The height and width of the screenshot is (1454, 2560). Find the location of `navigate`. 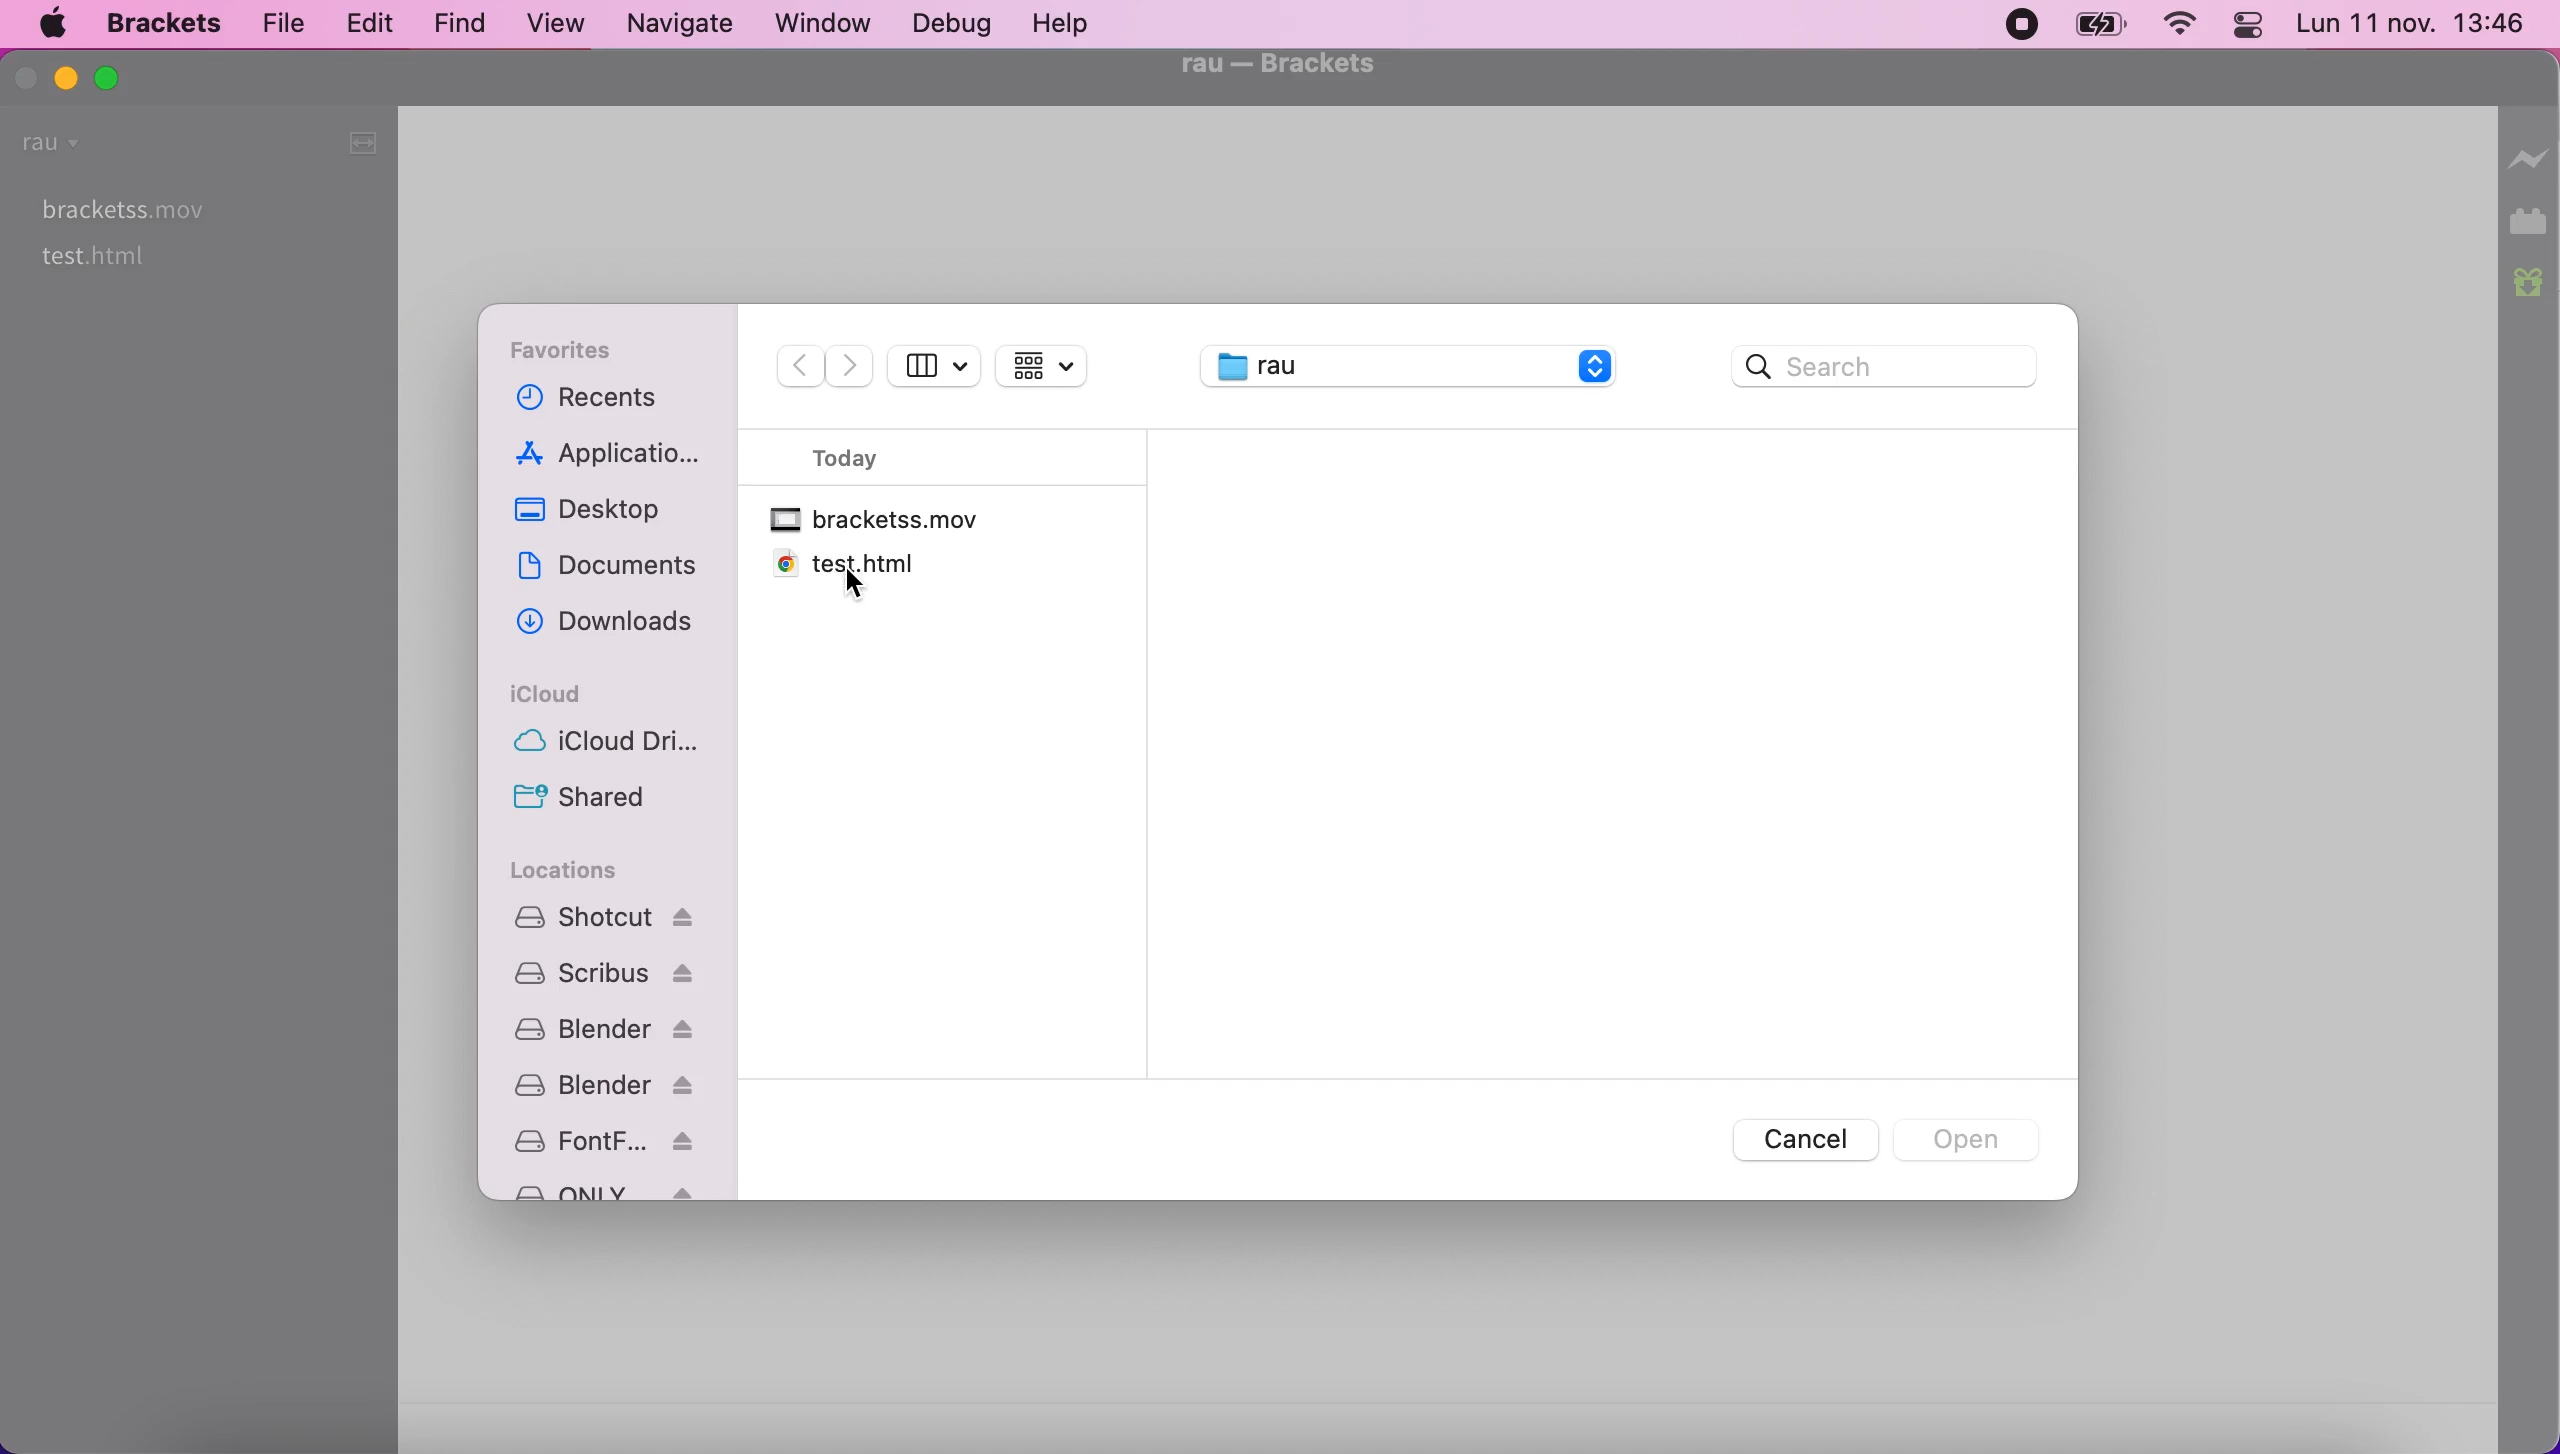

navigate is located at coordinates (683, 25).